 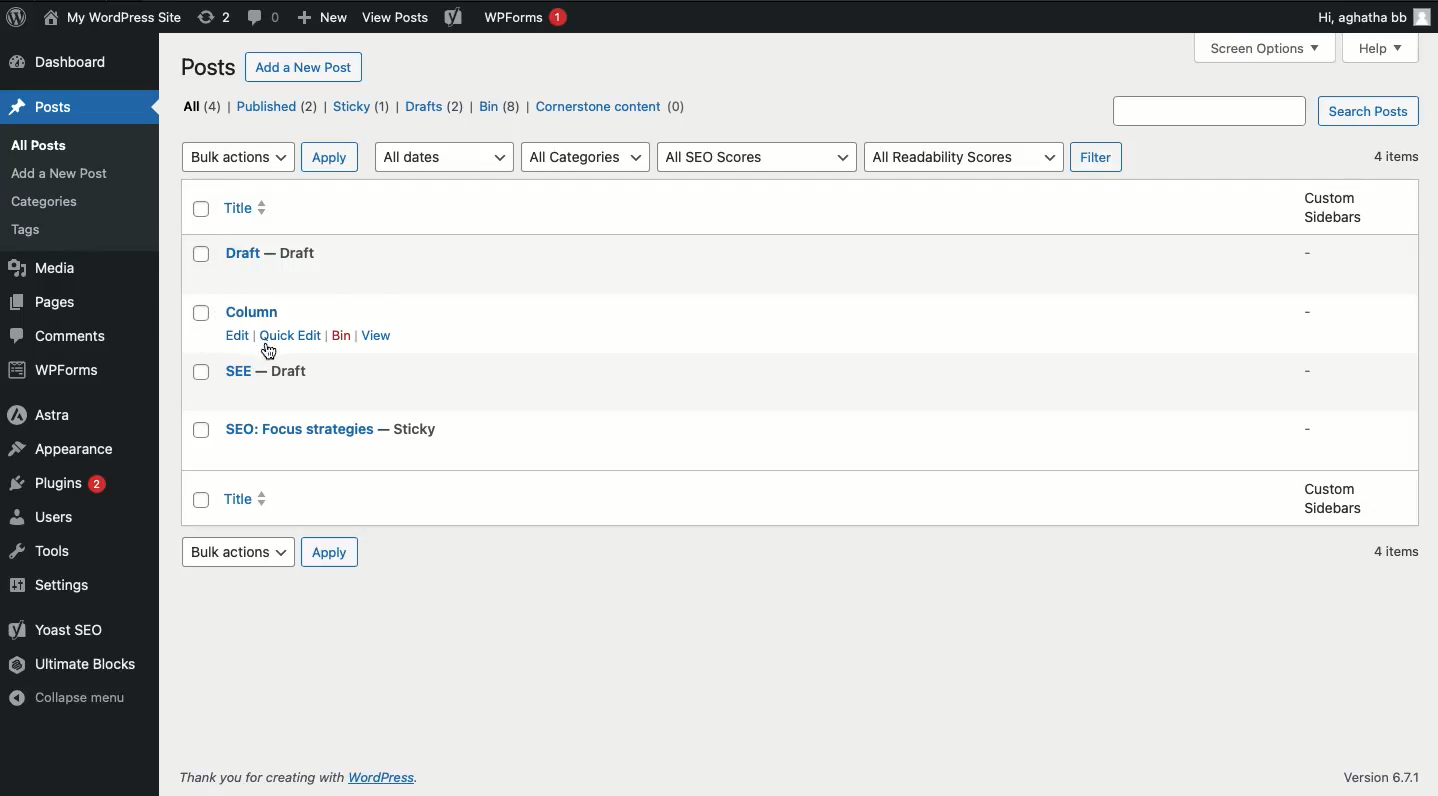 I want to click on Custom sidebars, so click(x=1331, y=210).